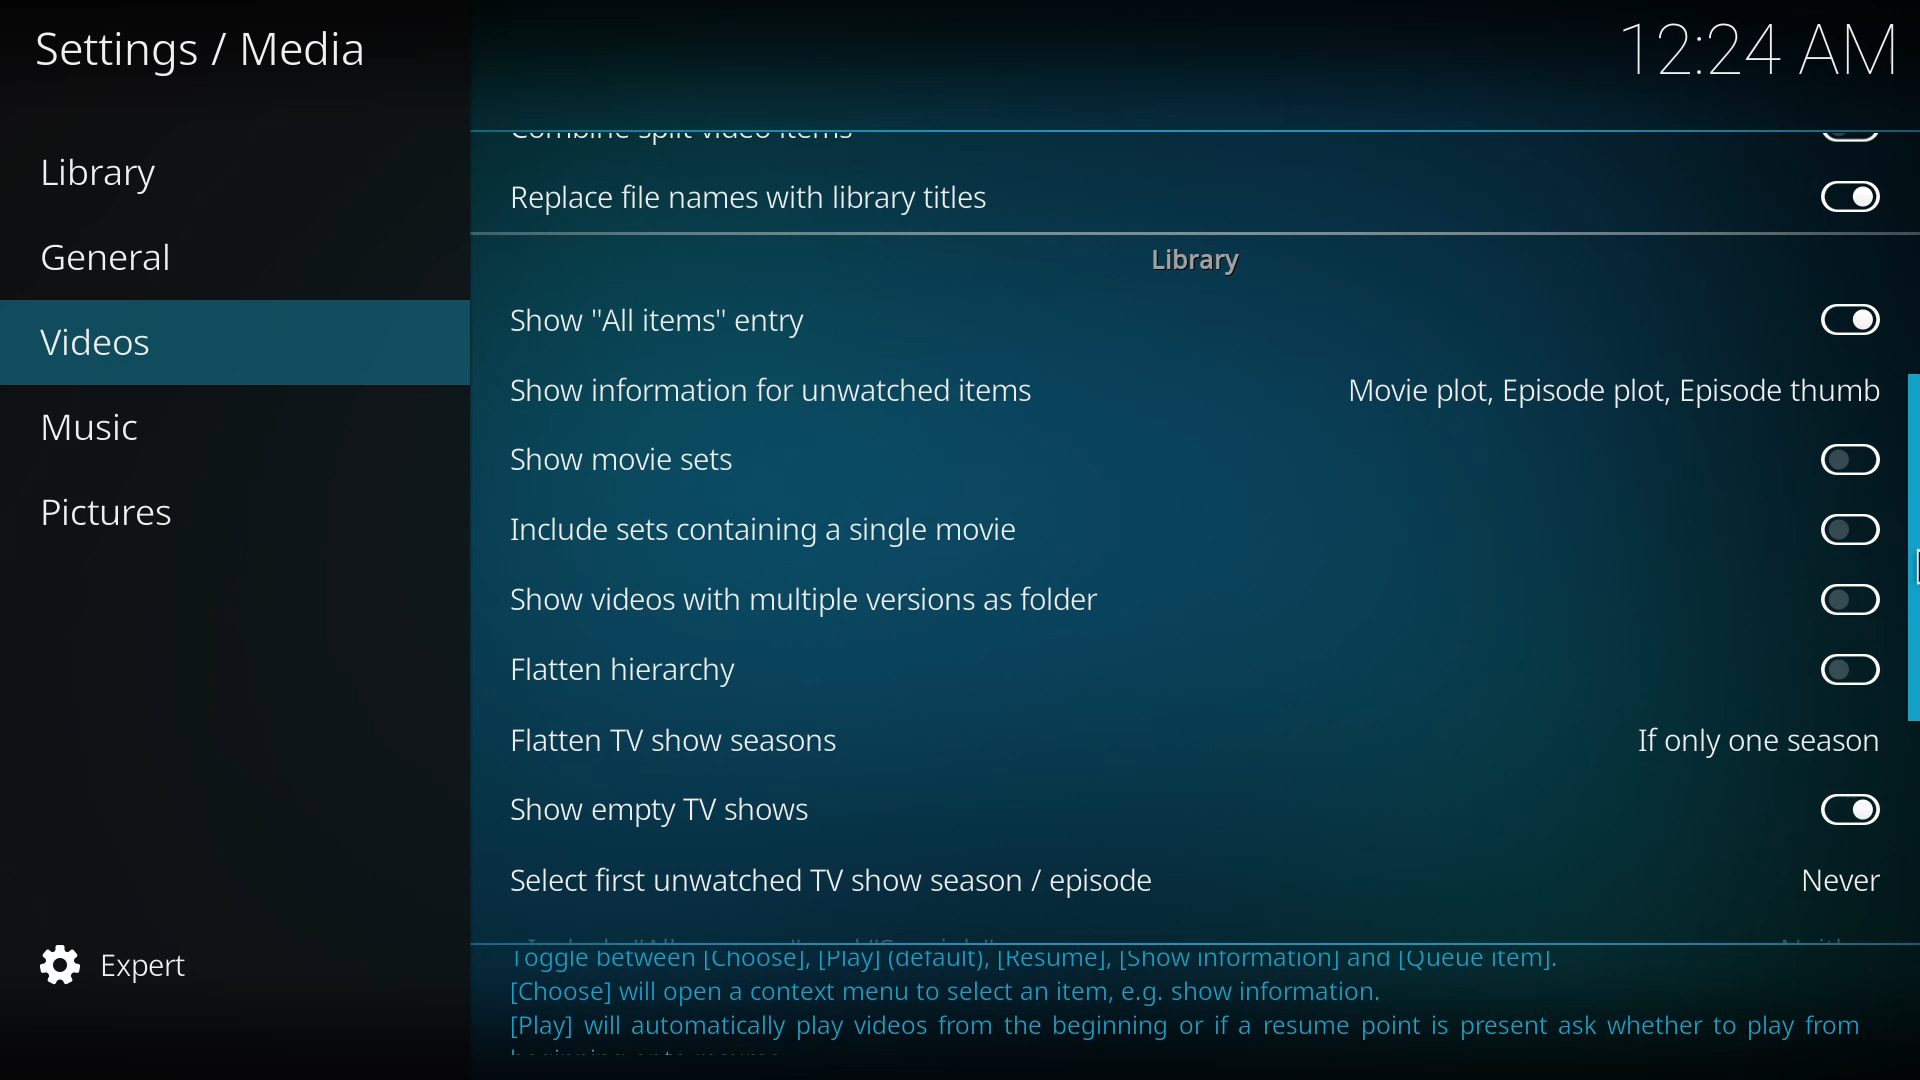  I want to click on show videos with multiple versions, so click(802, 599).